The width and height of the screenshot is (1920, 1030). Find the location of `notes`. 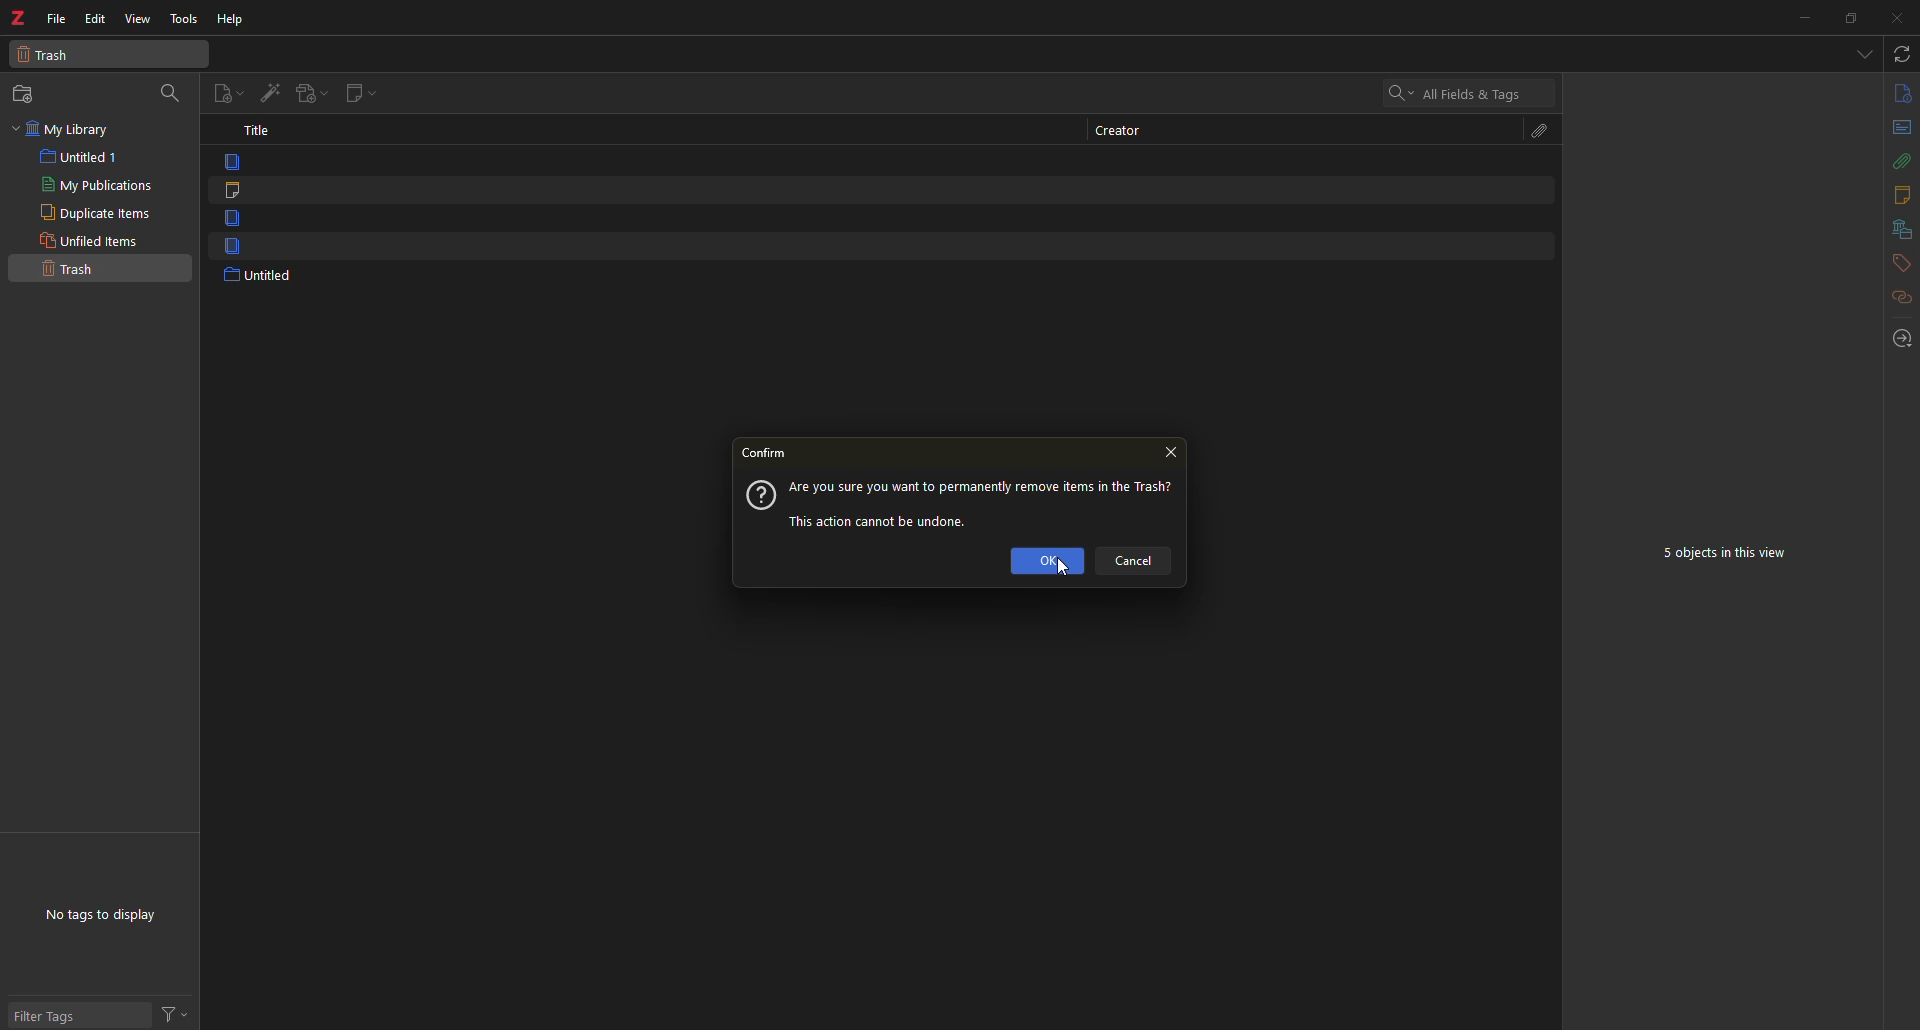

notes is located at coordinates (1899, 195).